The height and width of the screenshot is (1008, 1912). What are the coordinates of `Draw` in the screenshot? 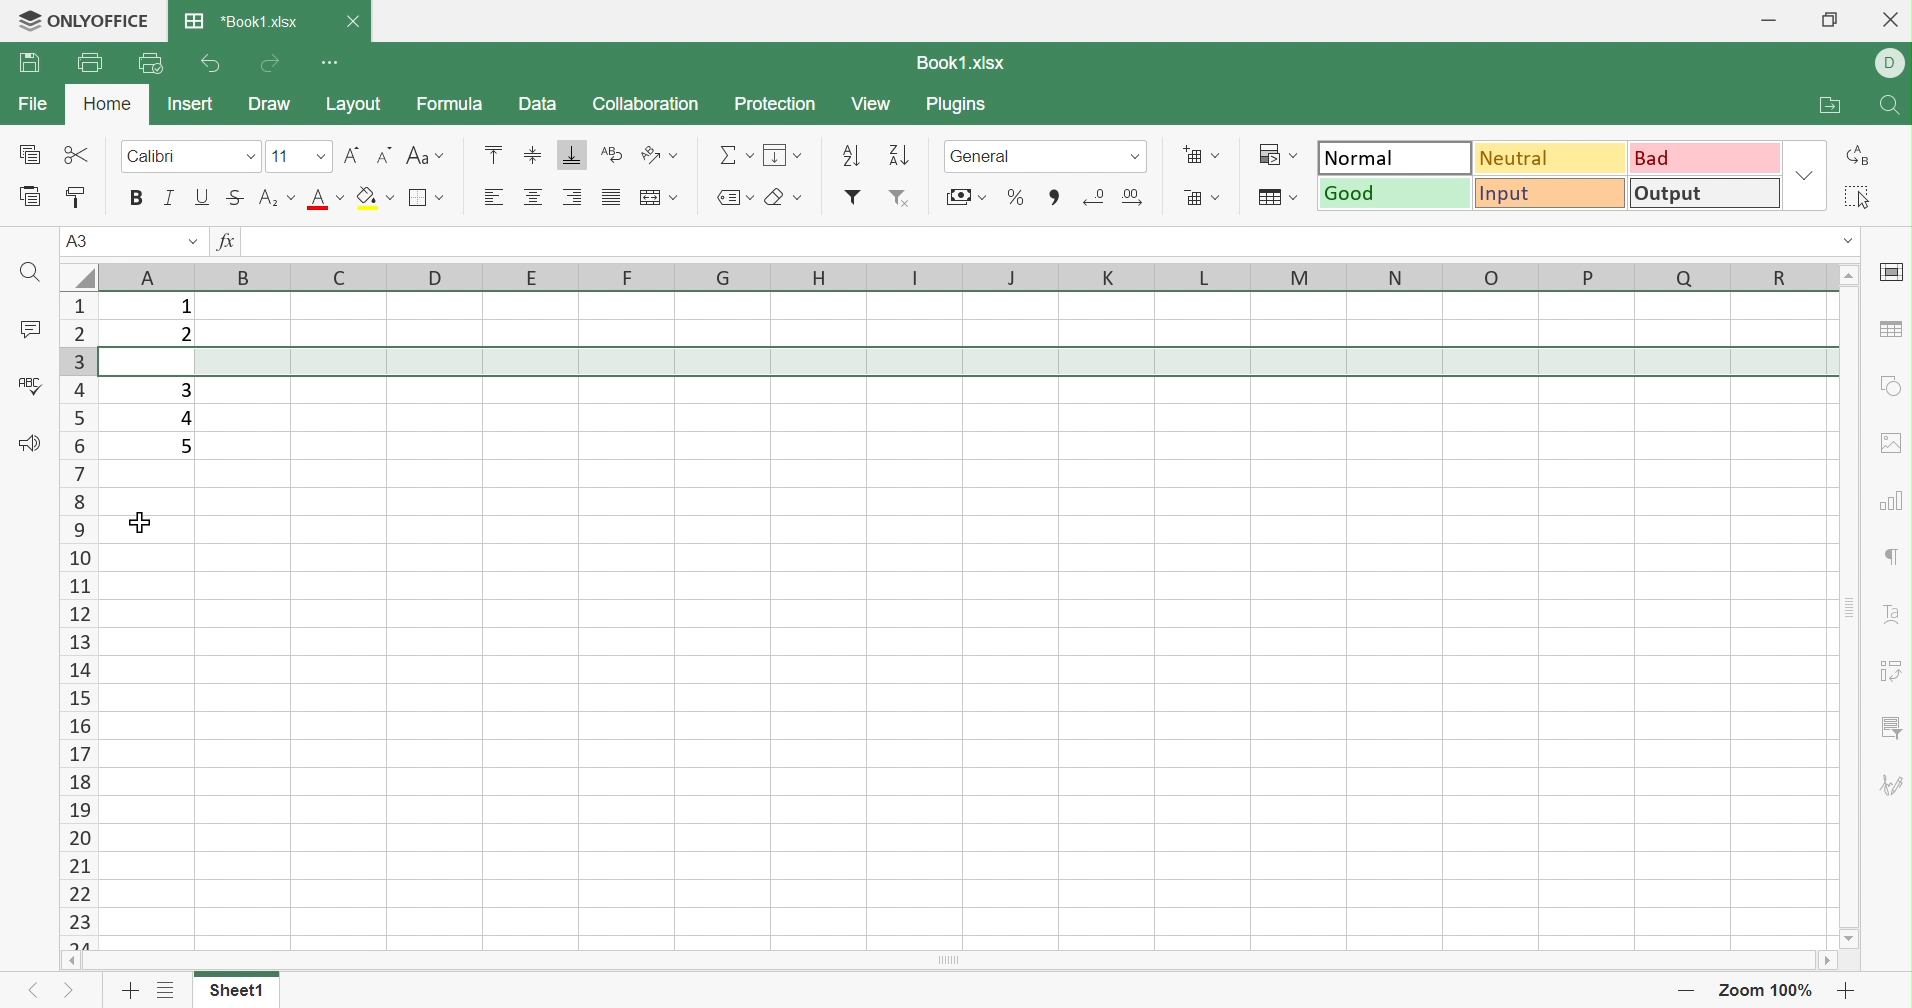 It's located at (271, 105).